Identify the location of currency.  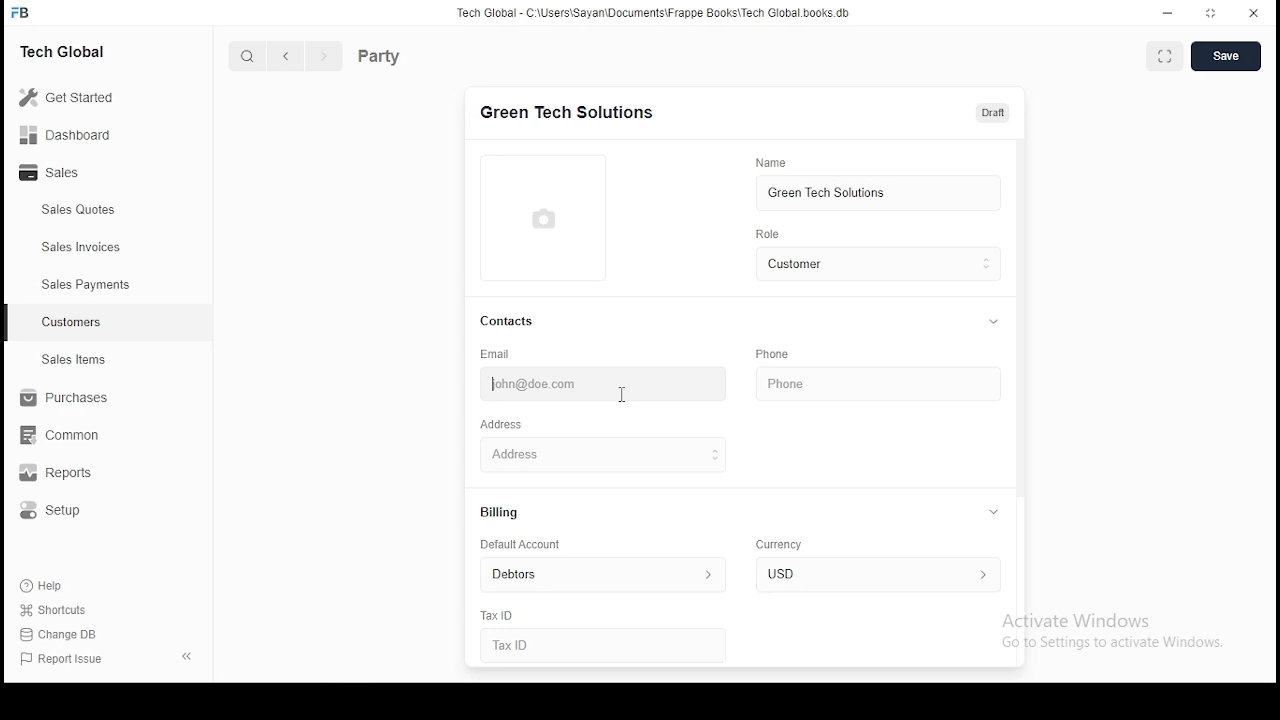
(784, 546).